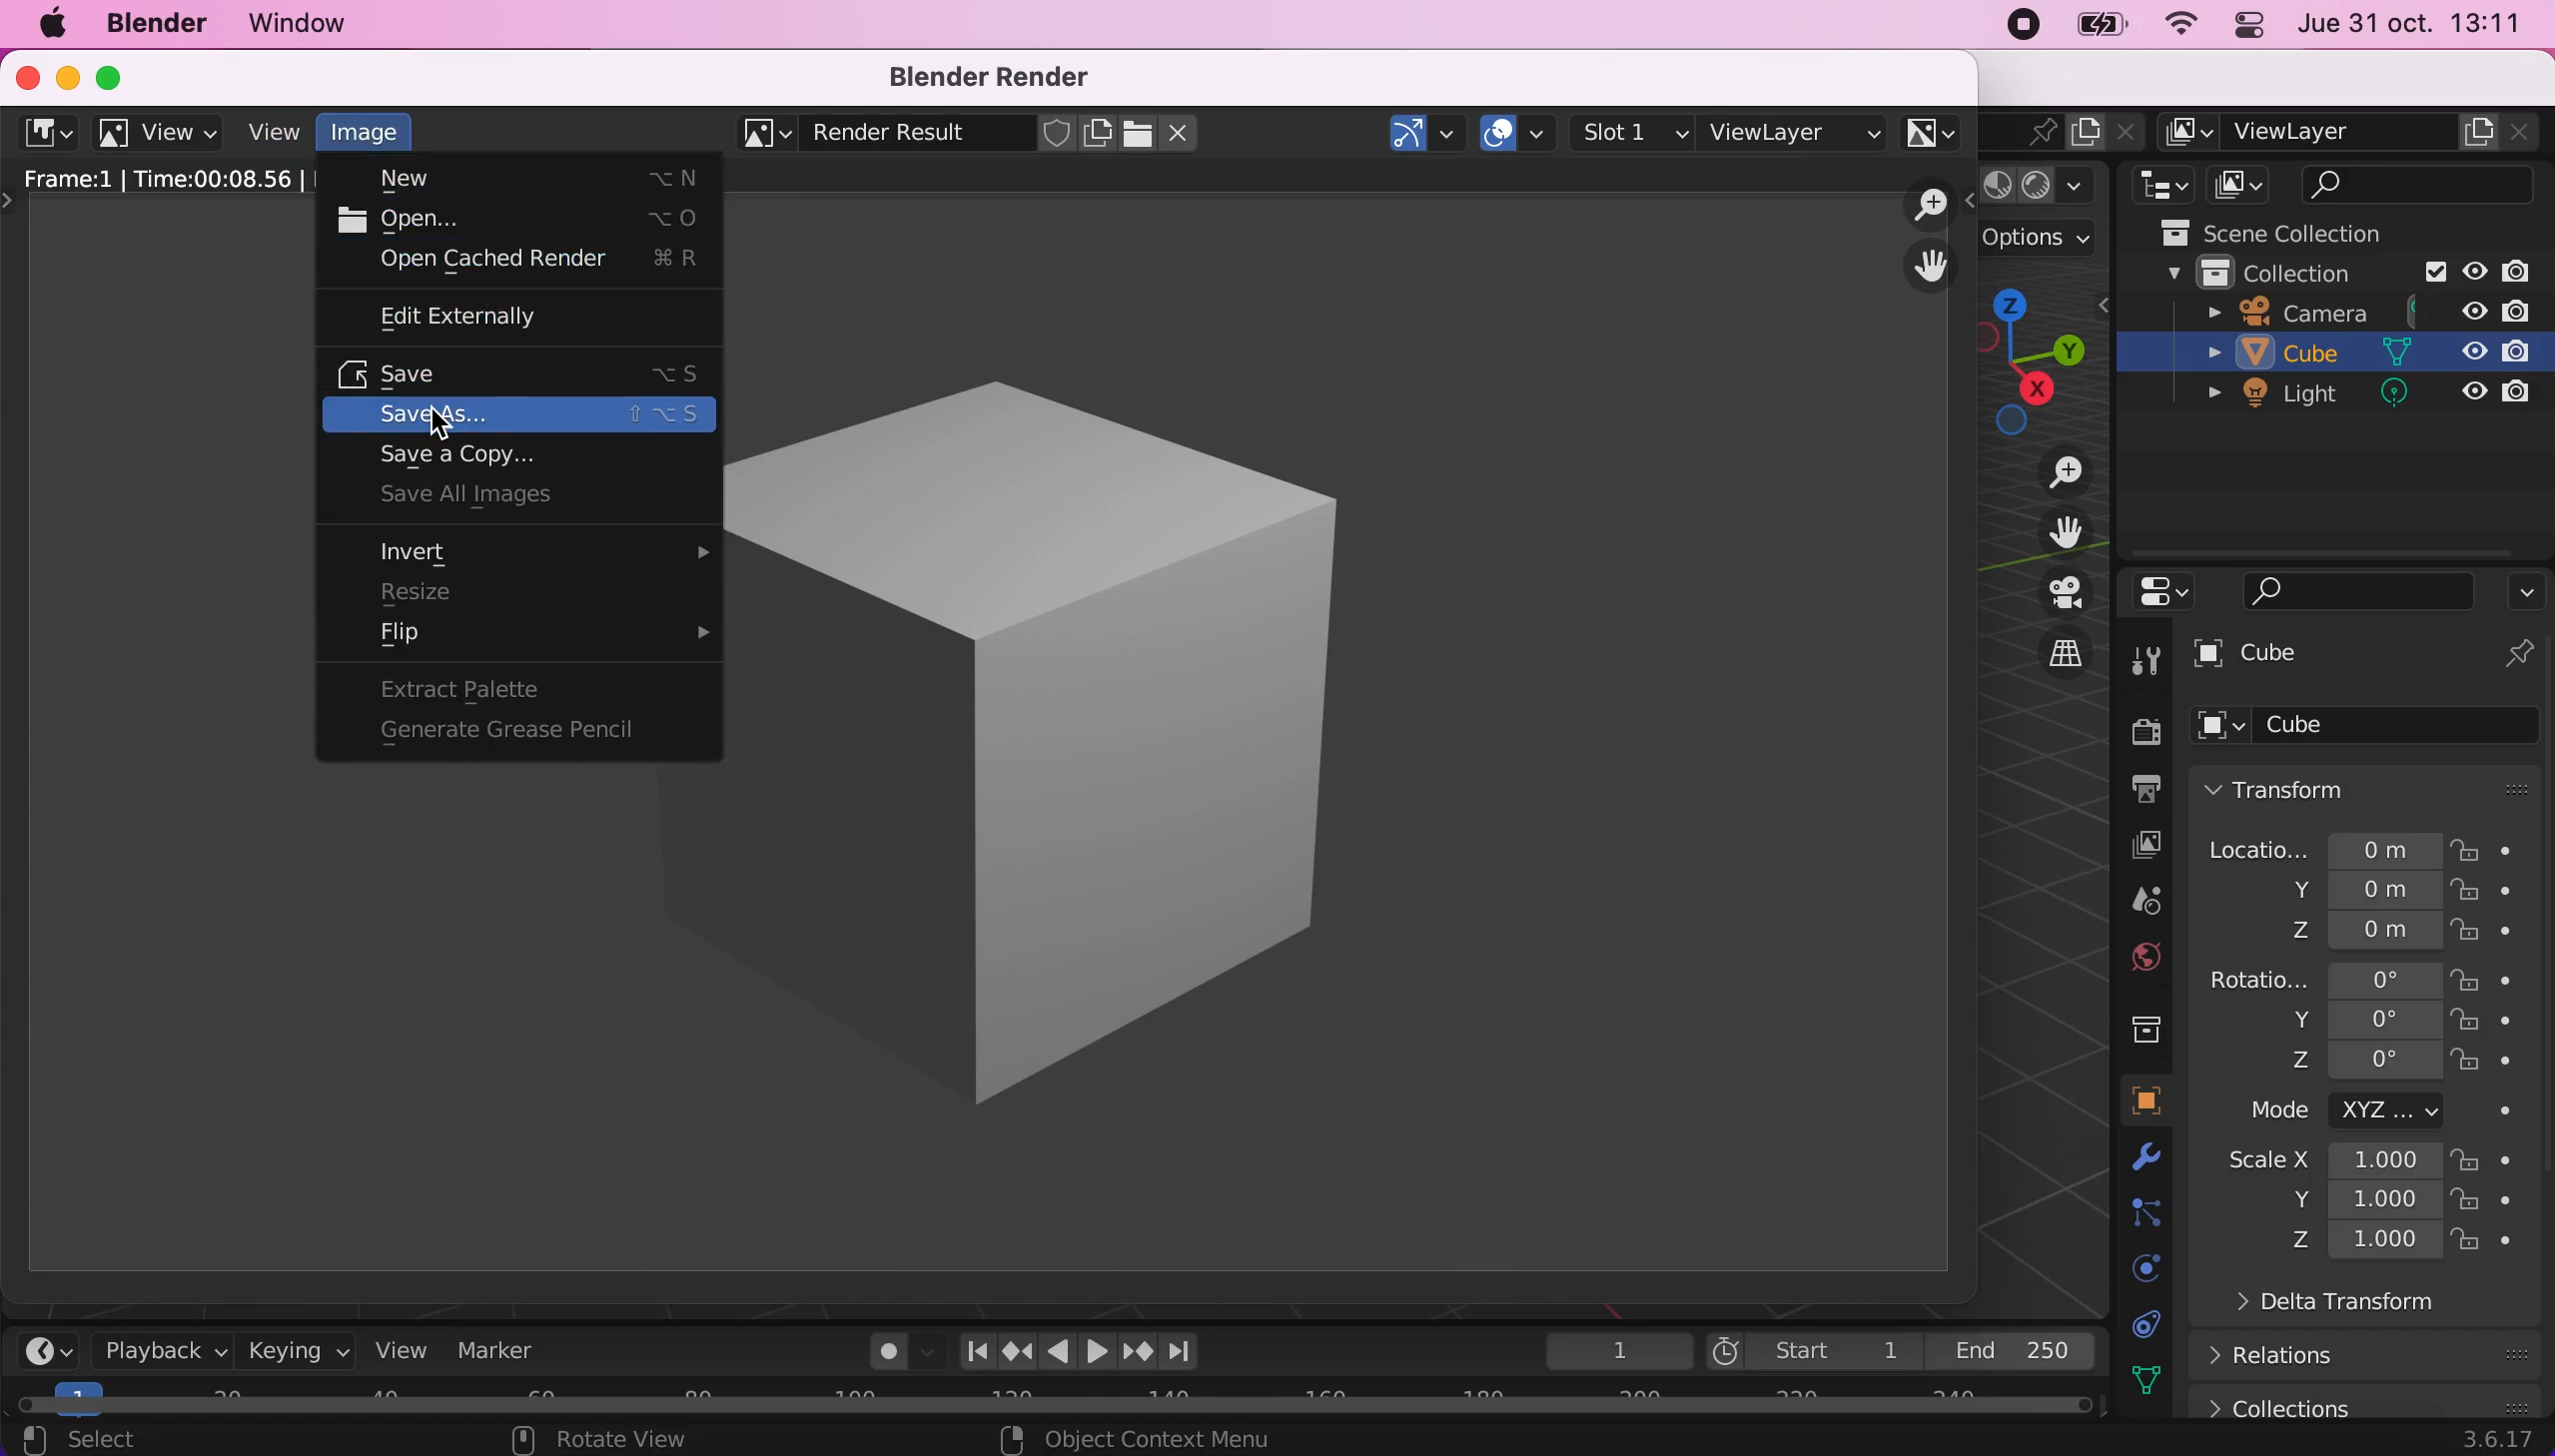  Describe the element at coordinates (2140, 792) in the screenshot. I see `output` at that location.